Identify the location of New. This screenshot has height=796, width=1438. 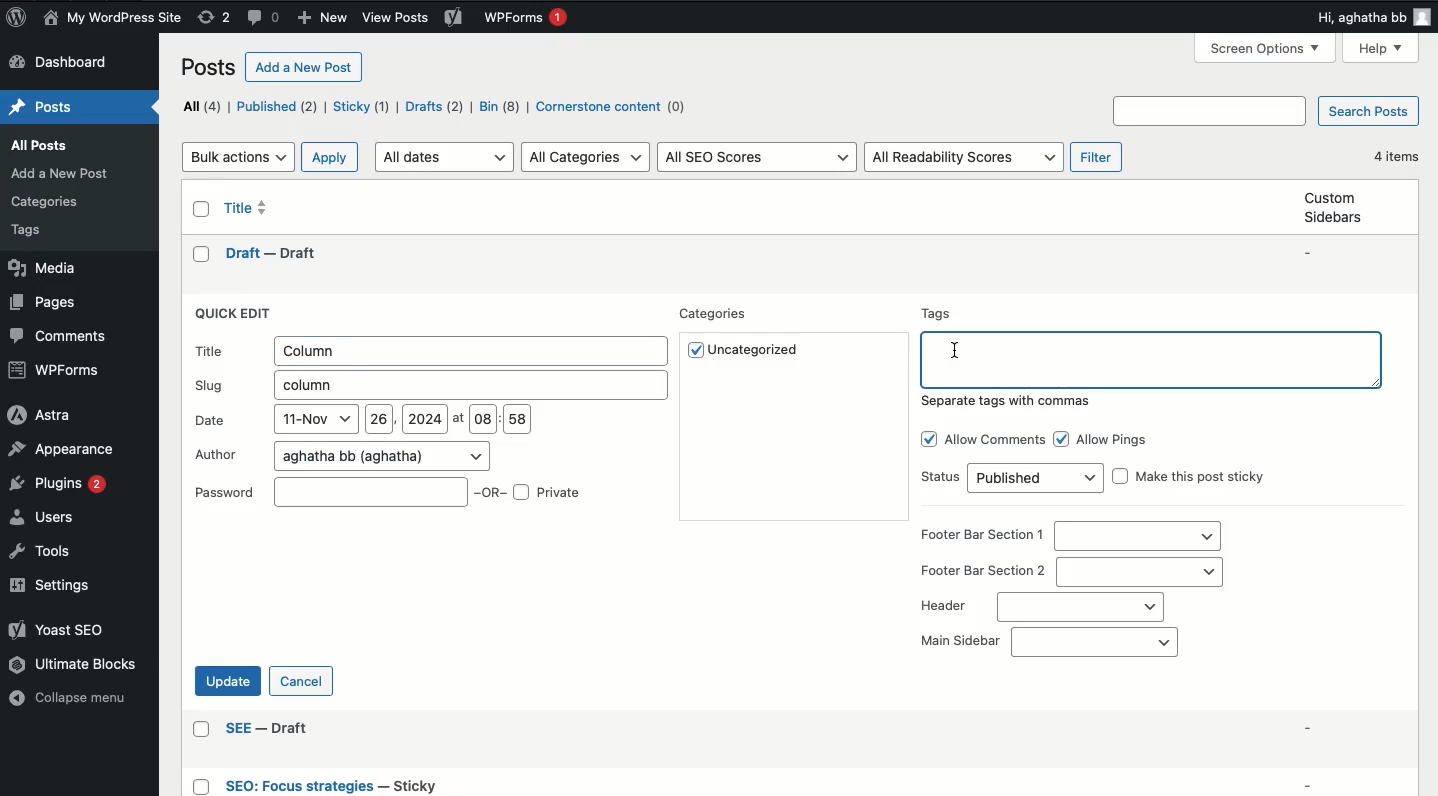
(325, 17).